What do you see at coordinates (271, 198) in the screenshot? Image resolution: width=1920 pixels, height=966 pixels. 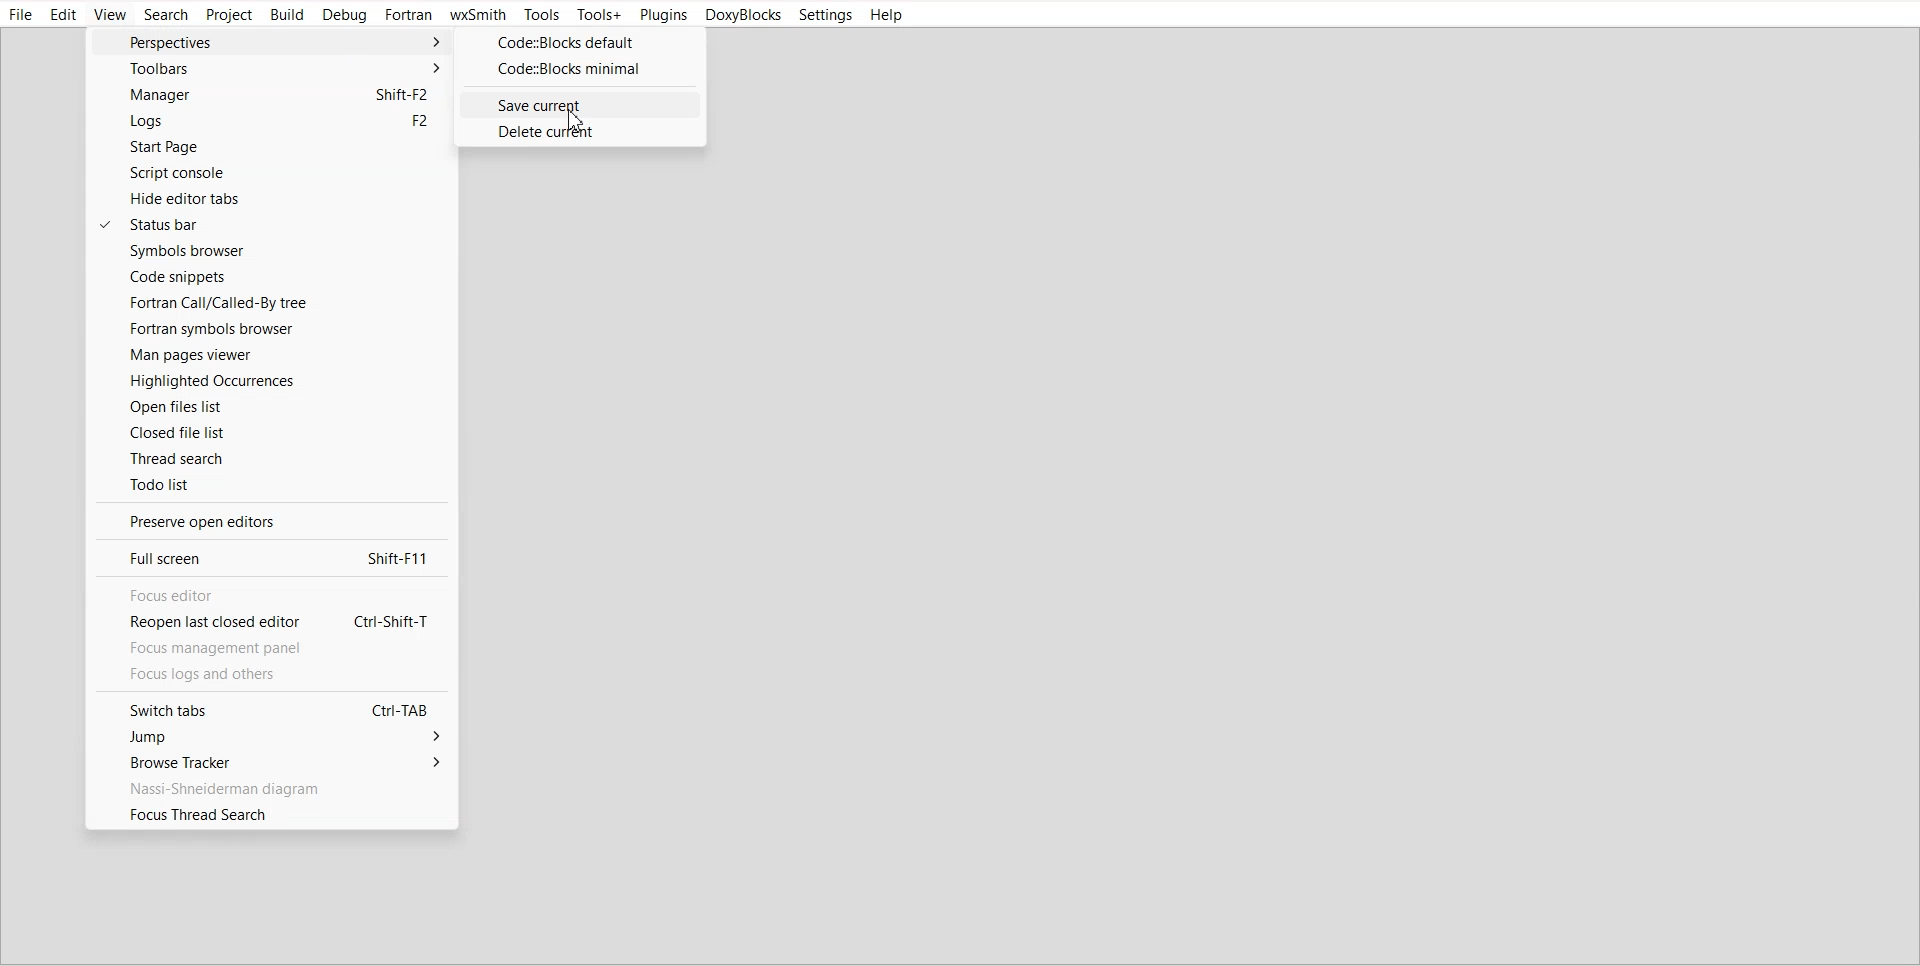 I see `Hide editor tabs` at bounding box center [271, 198].